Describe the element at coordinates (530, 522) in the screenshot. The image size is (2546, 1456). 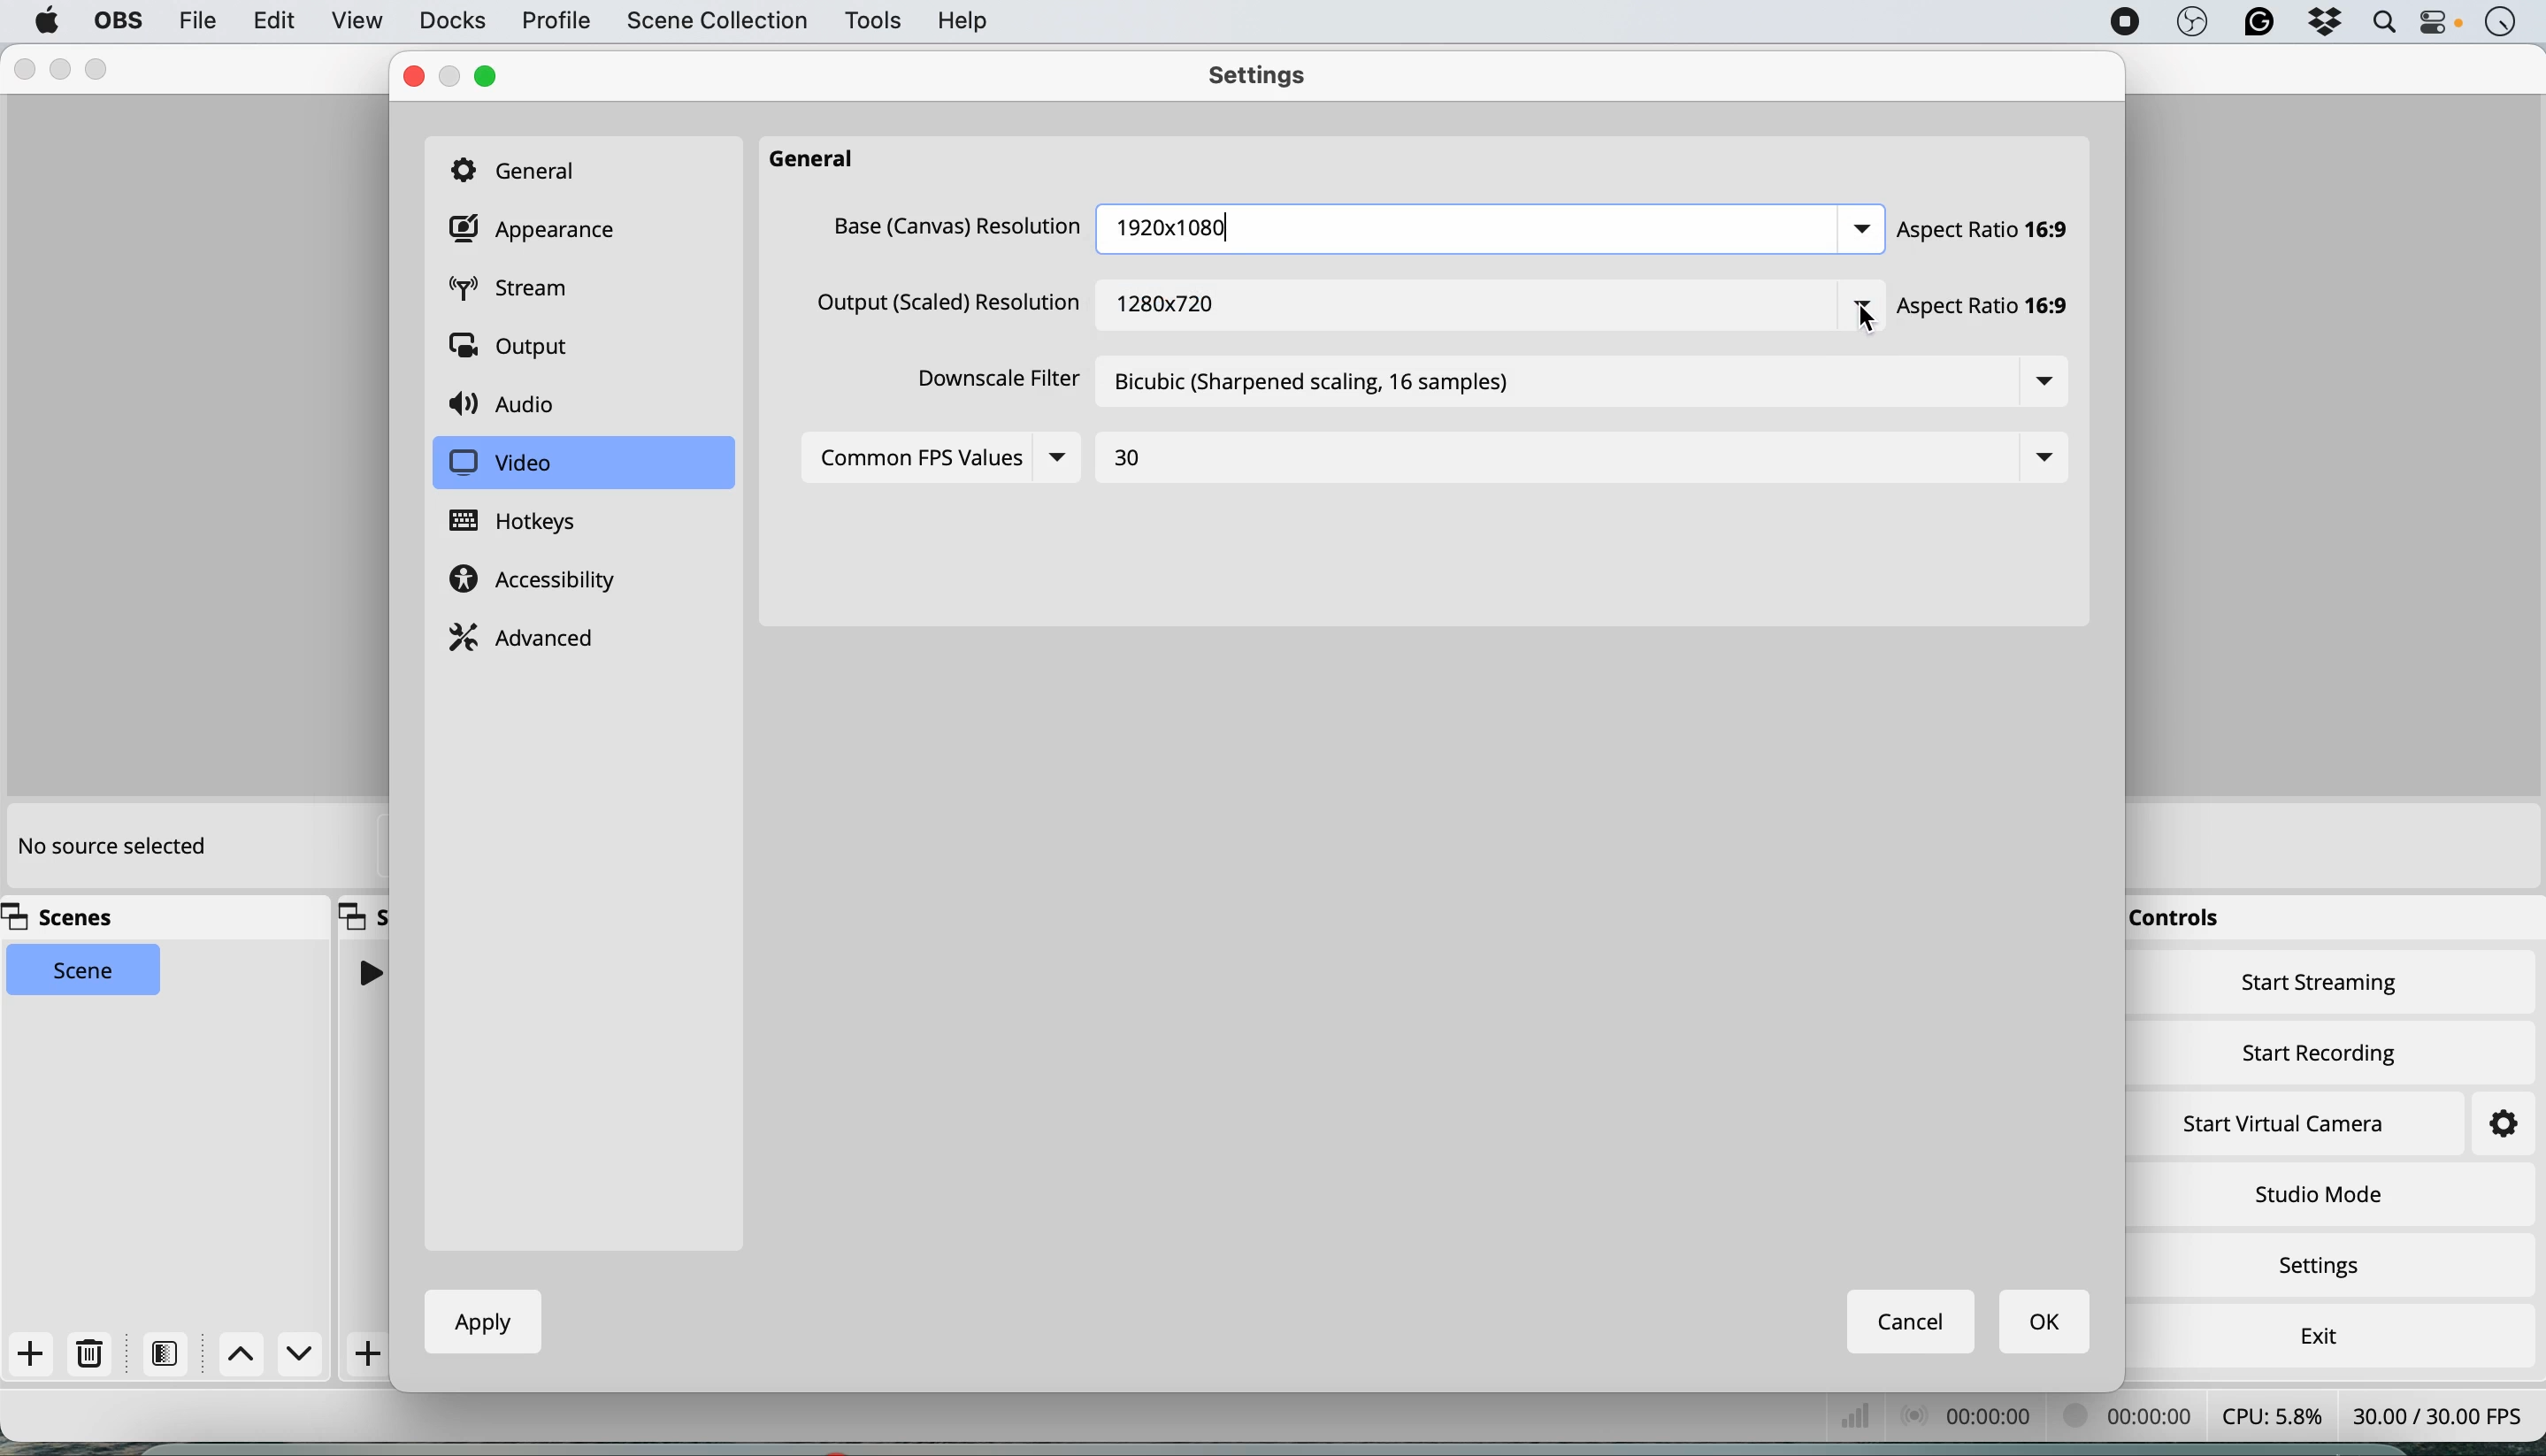
I see `hotkeys` at that location.